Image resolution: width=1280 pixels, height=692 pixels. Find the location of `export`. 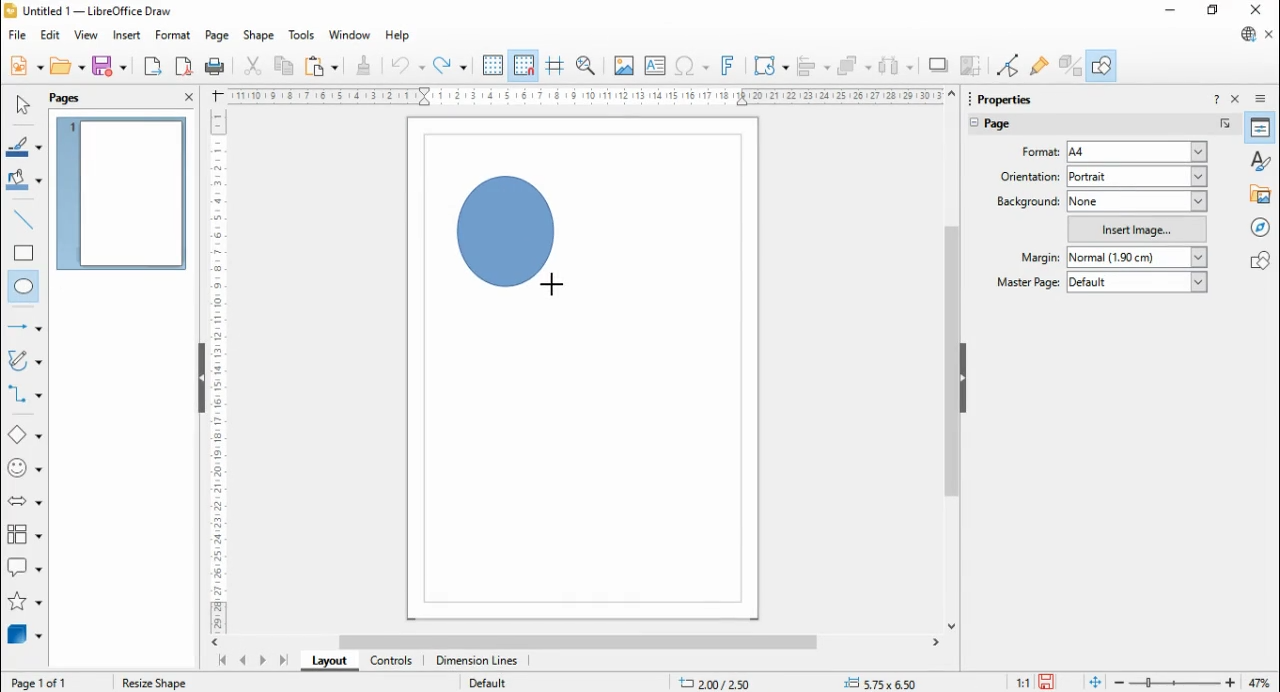

export is located at coordinates (152, 66).